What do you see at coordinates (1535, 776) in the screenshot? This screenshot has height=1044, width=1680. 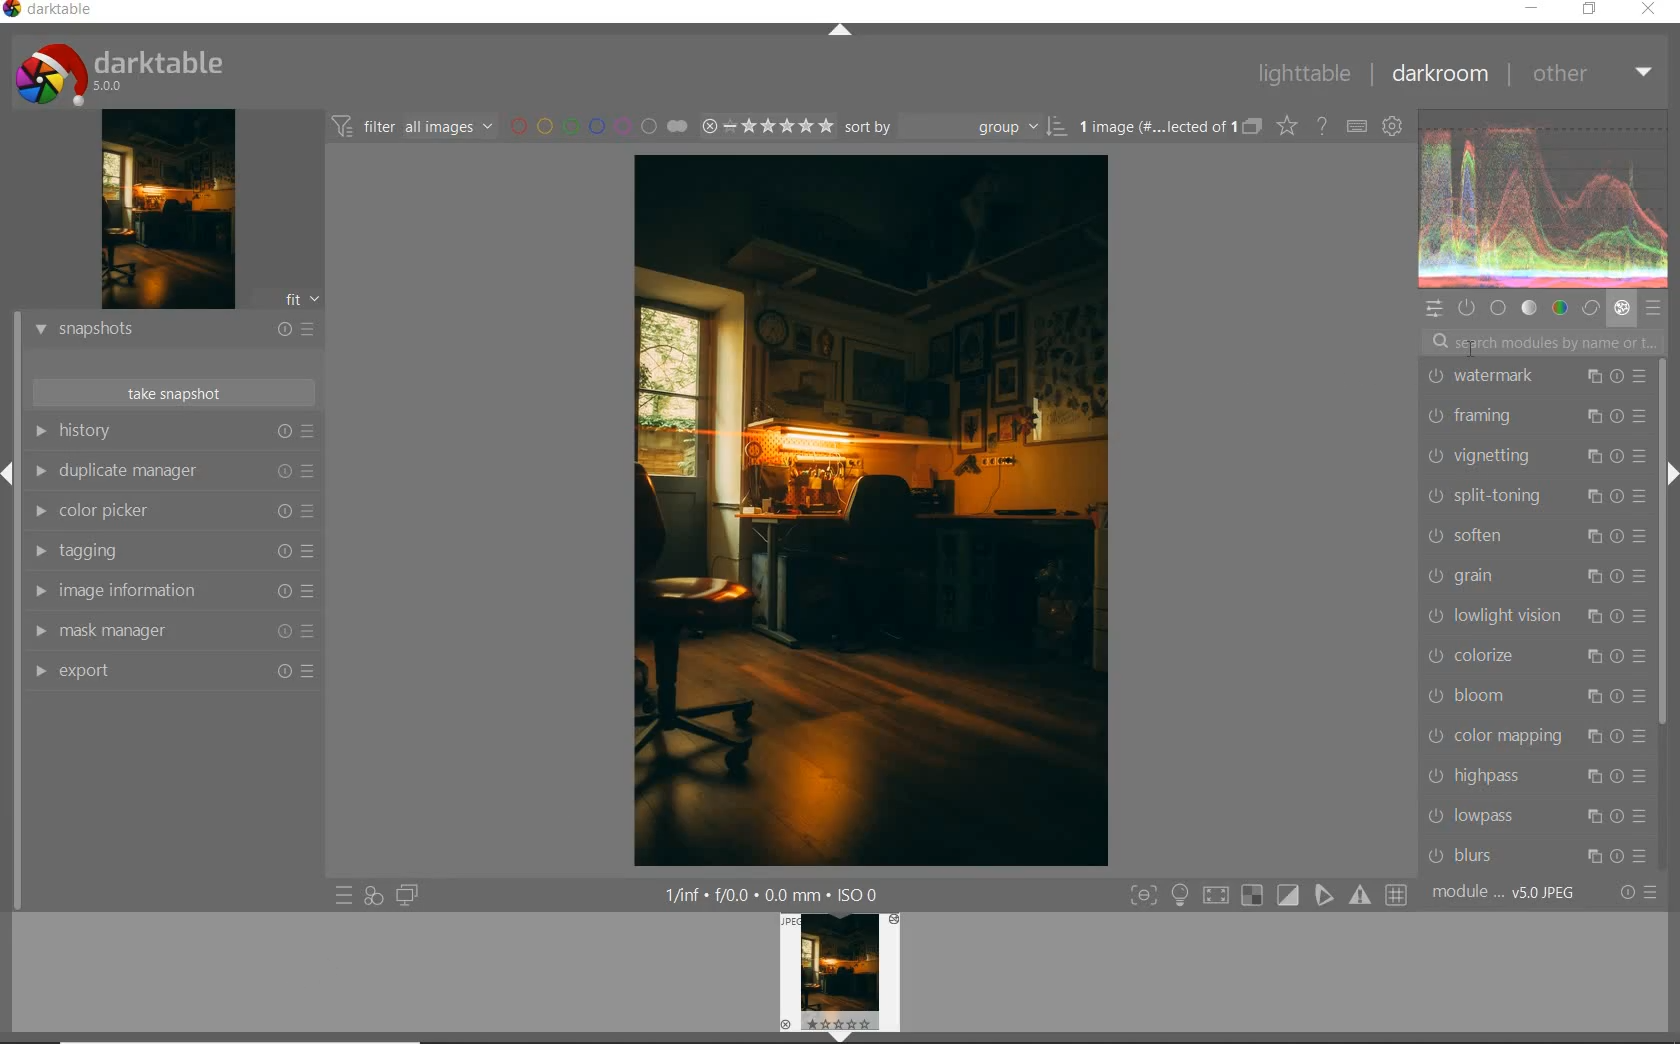 I see `highpass` at bounding box center [1535, 776].